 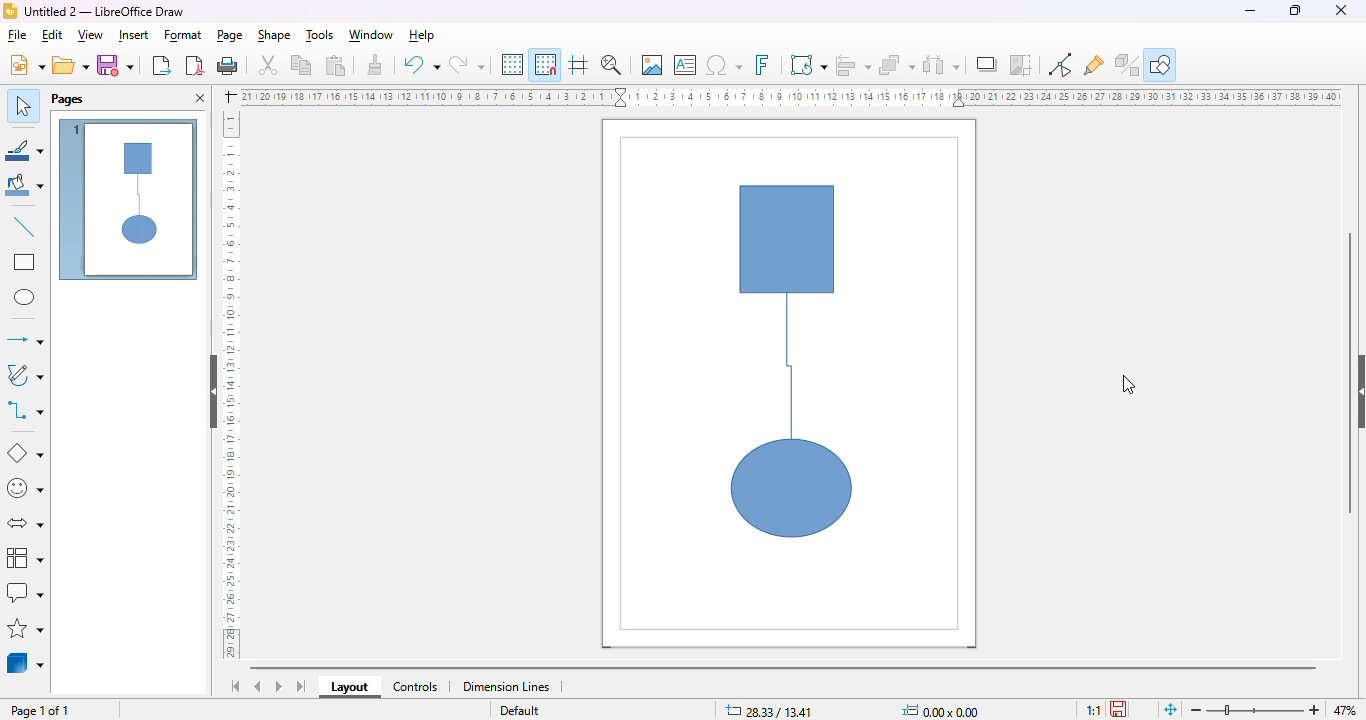 What do you see at coordinates (24, 297) in the screenshot?
I see `ellipse` at bounding box center [24, 297].